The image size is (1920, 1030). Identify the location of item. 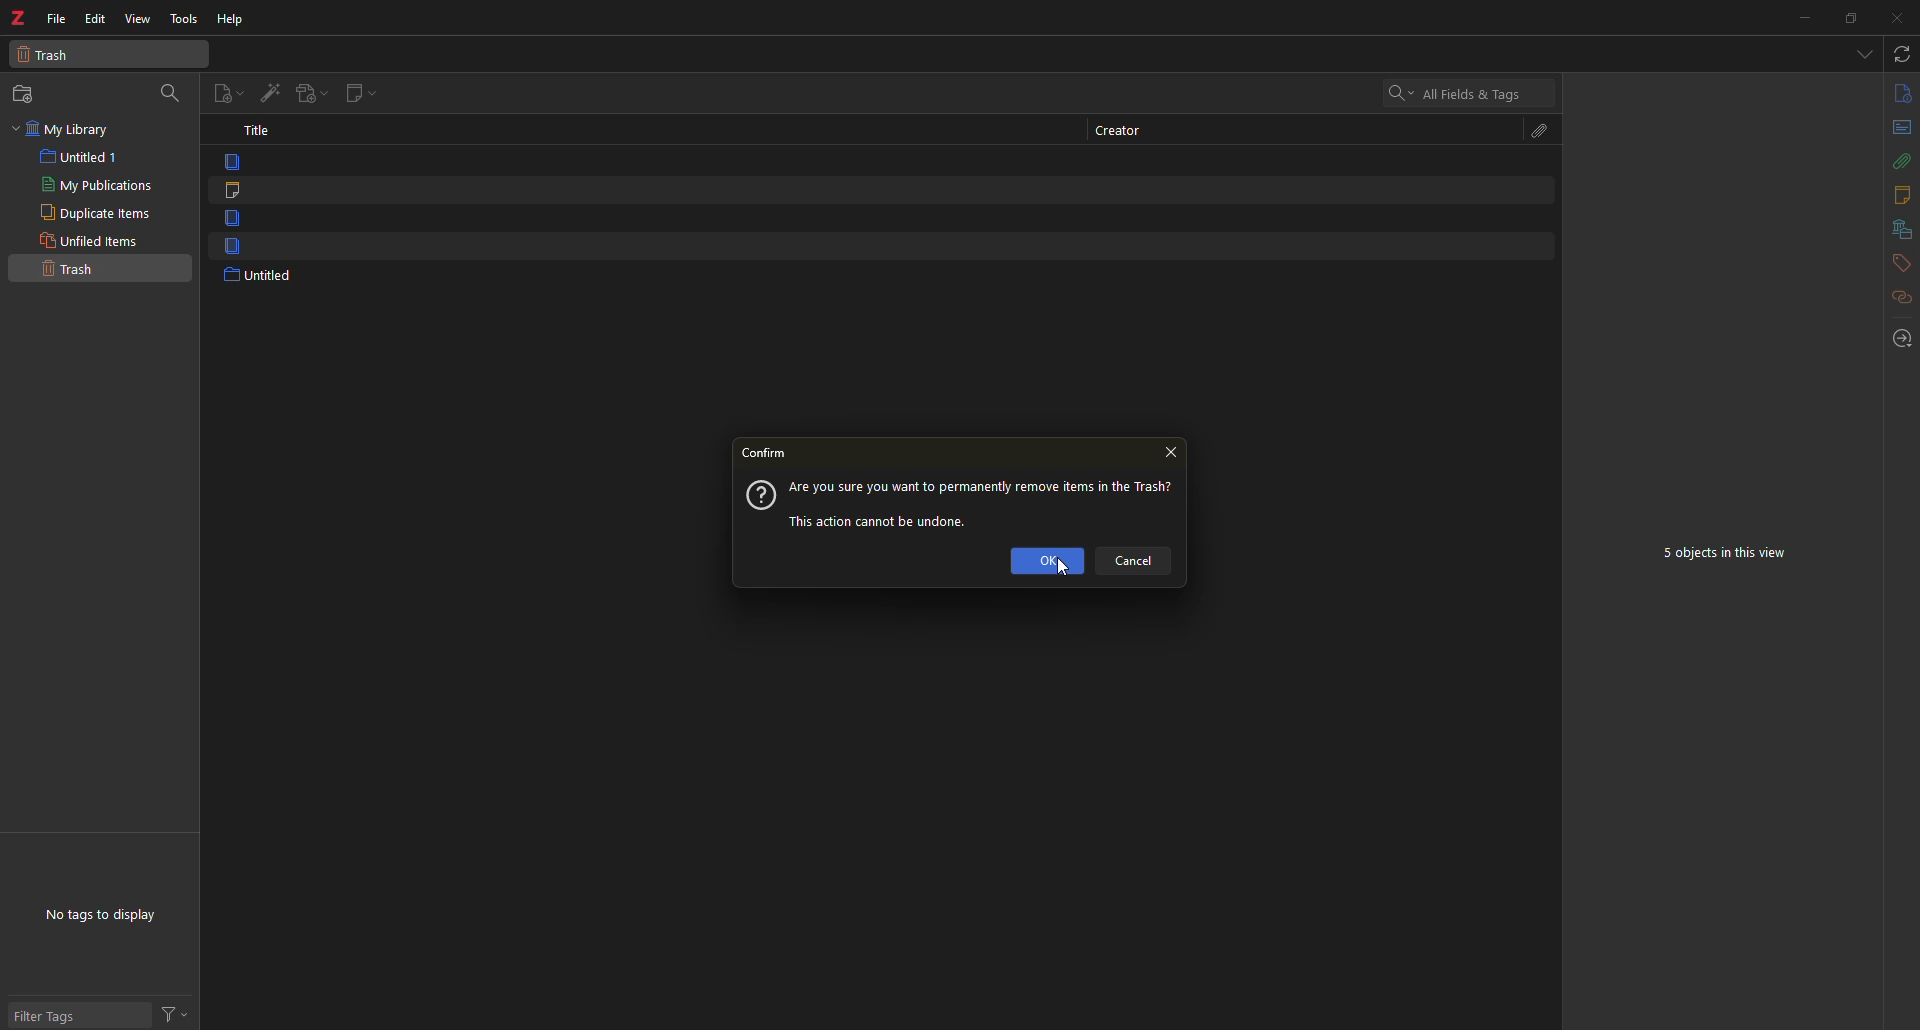
(227, 220).